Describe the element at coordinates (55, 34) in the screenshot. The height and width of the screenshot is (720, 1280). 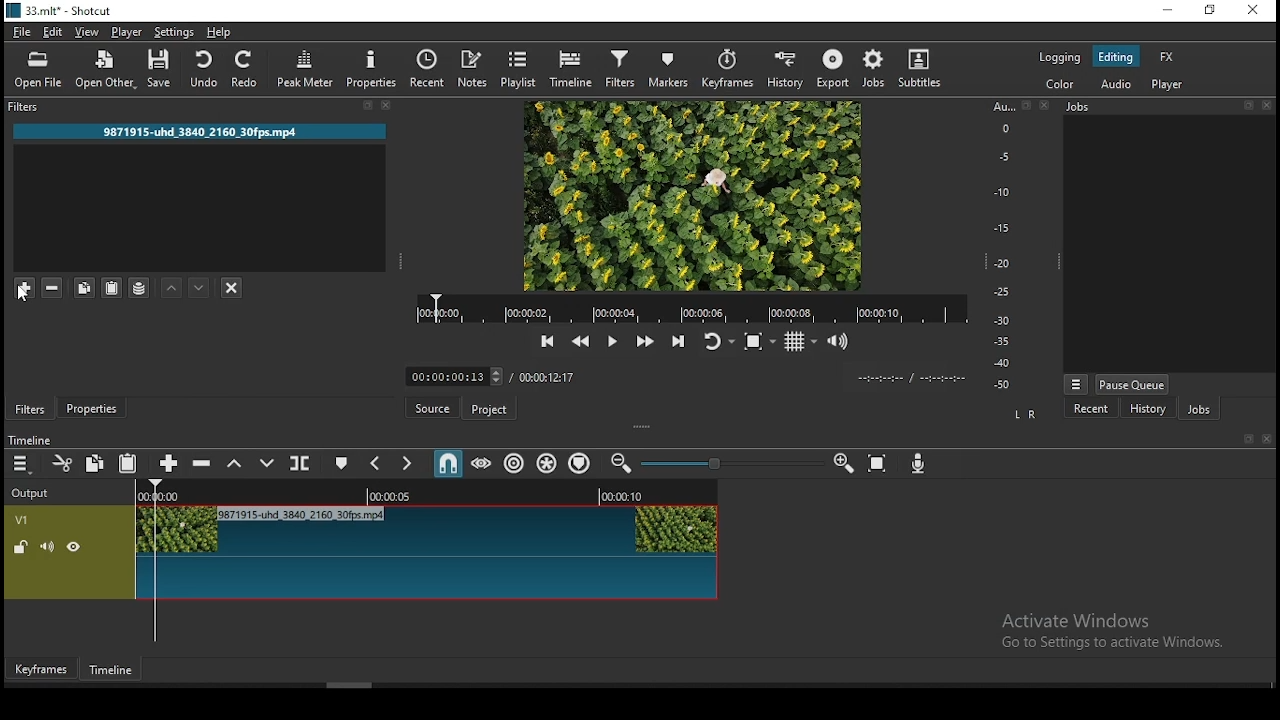
I see `edit` at that location.